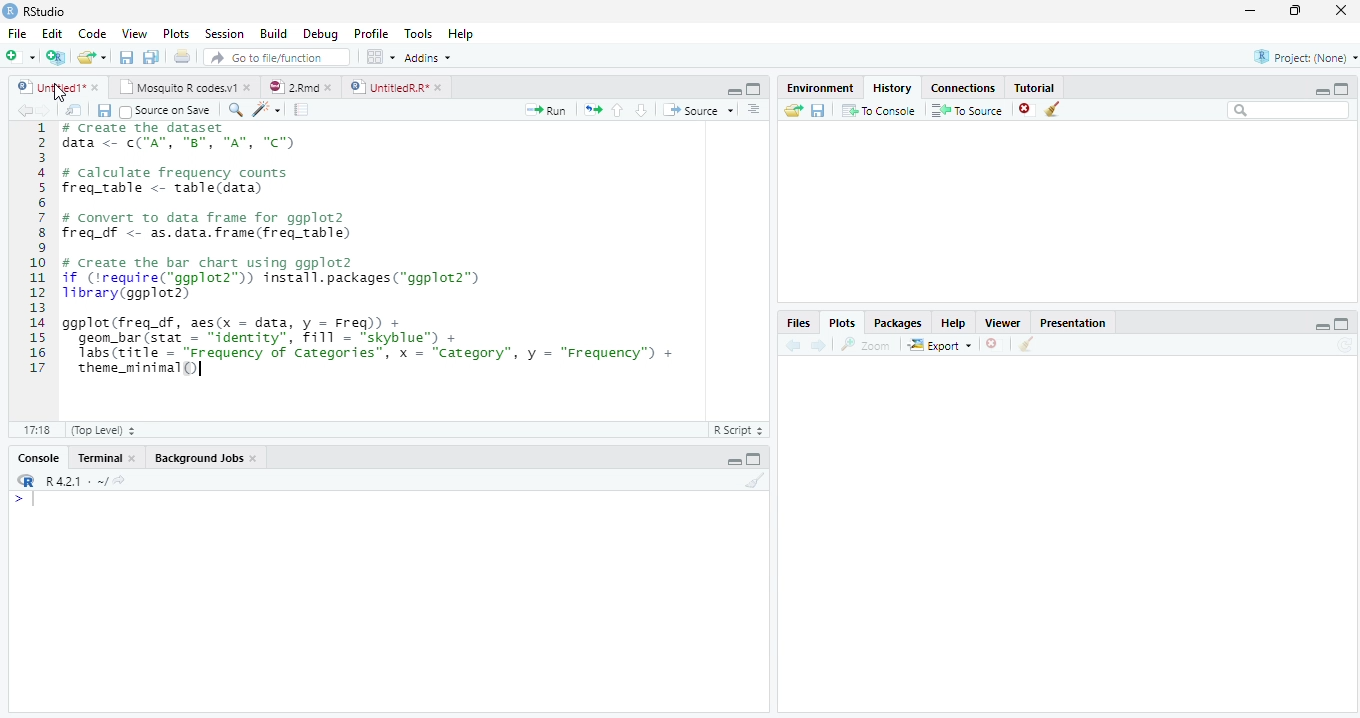 The image size is (1360, 718). What do you see at coordinates (994, 343) in the screenshot?
I see `delete ` at bounding box center [994, 343].